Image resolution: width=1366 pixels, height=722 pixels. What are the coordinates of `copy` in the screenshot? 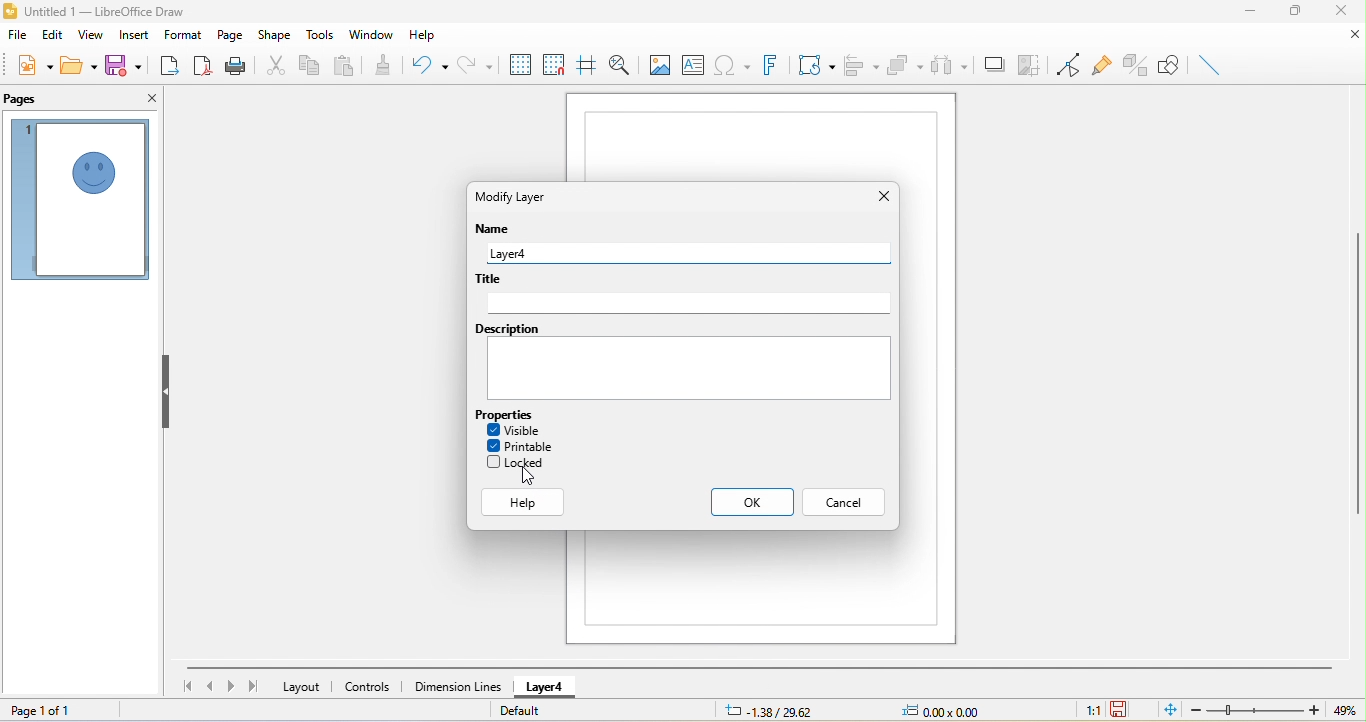 It's located at (308, 66).